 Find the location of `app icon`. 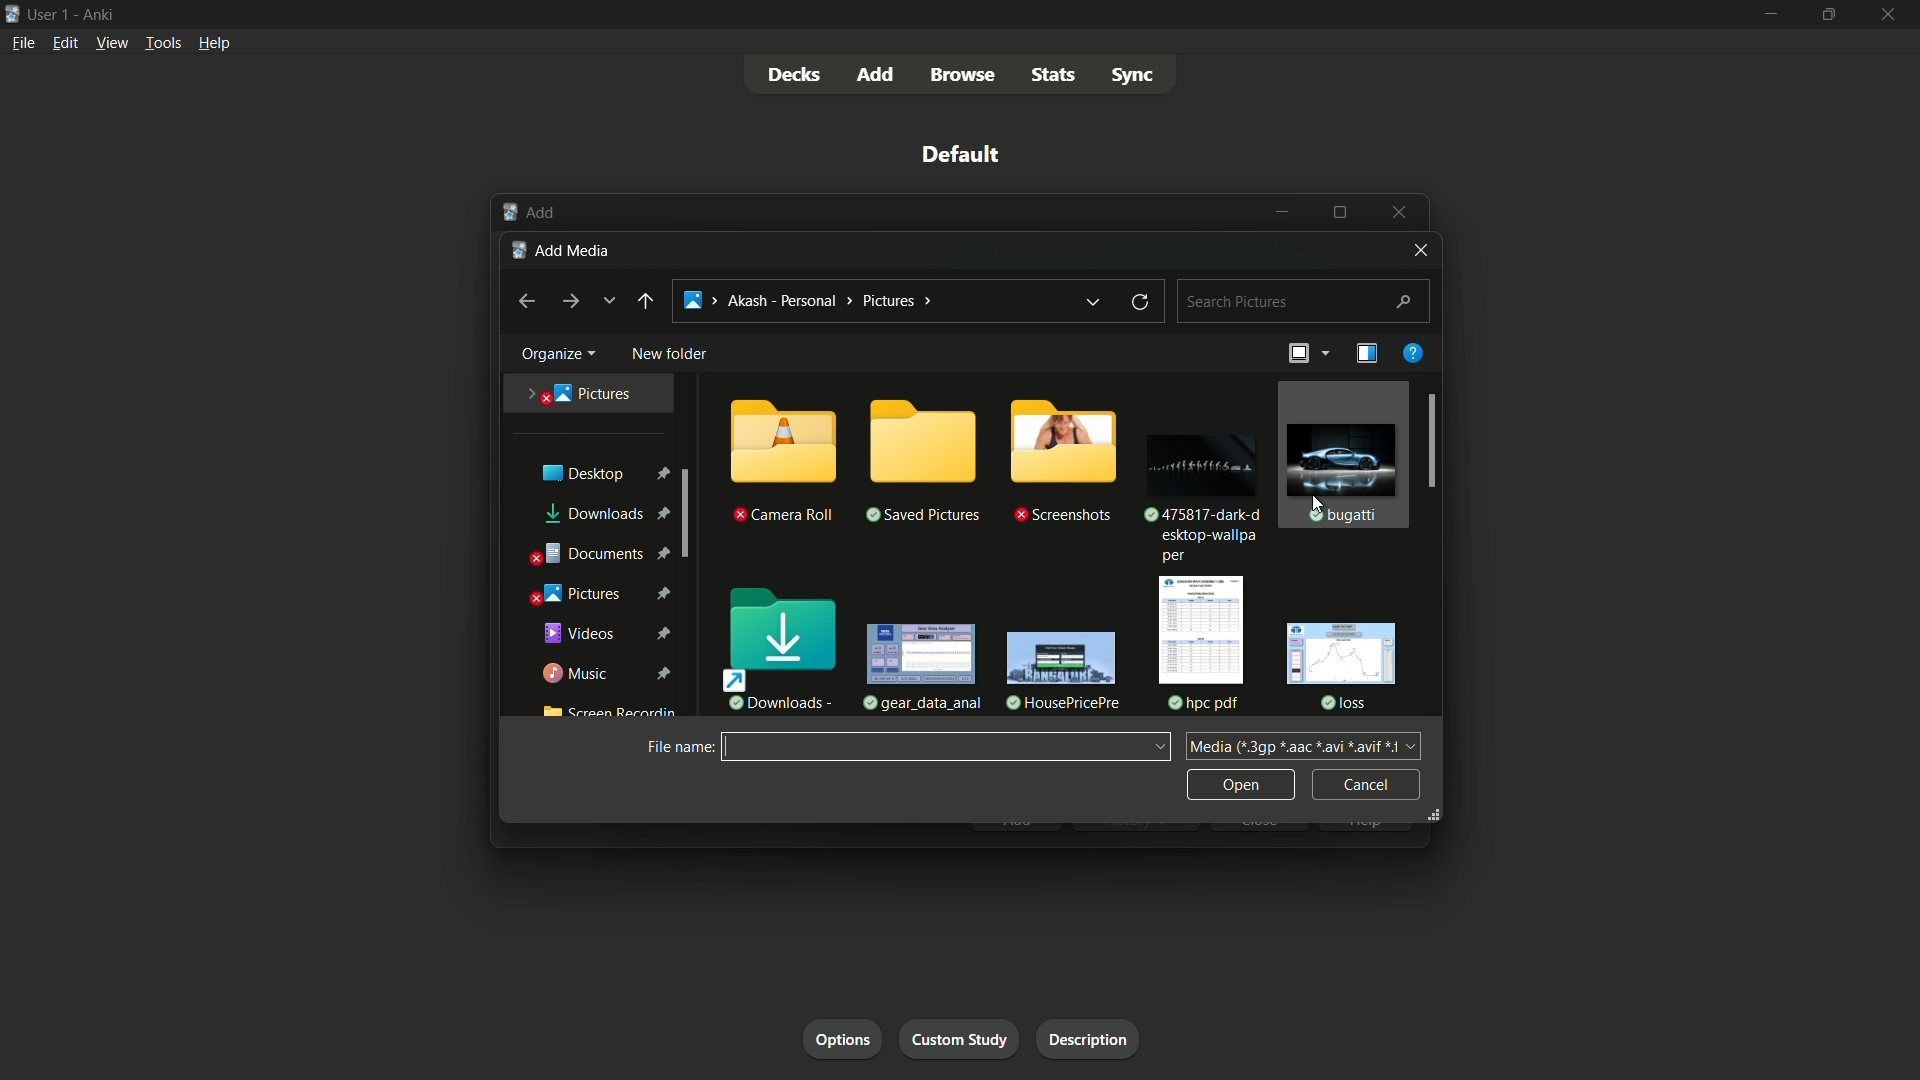

app icon is located at coordinates (12, 14).